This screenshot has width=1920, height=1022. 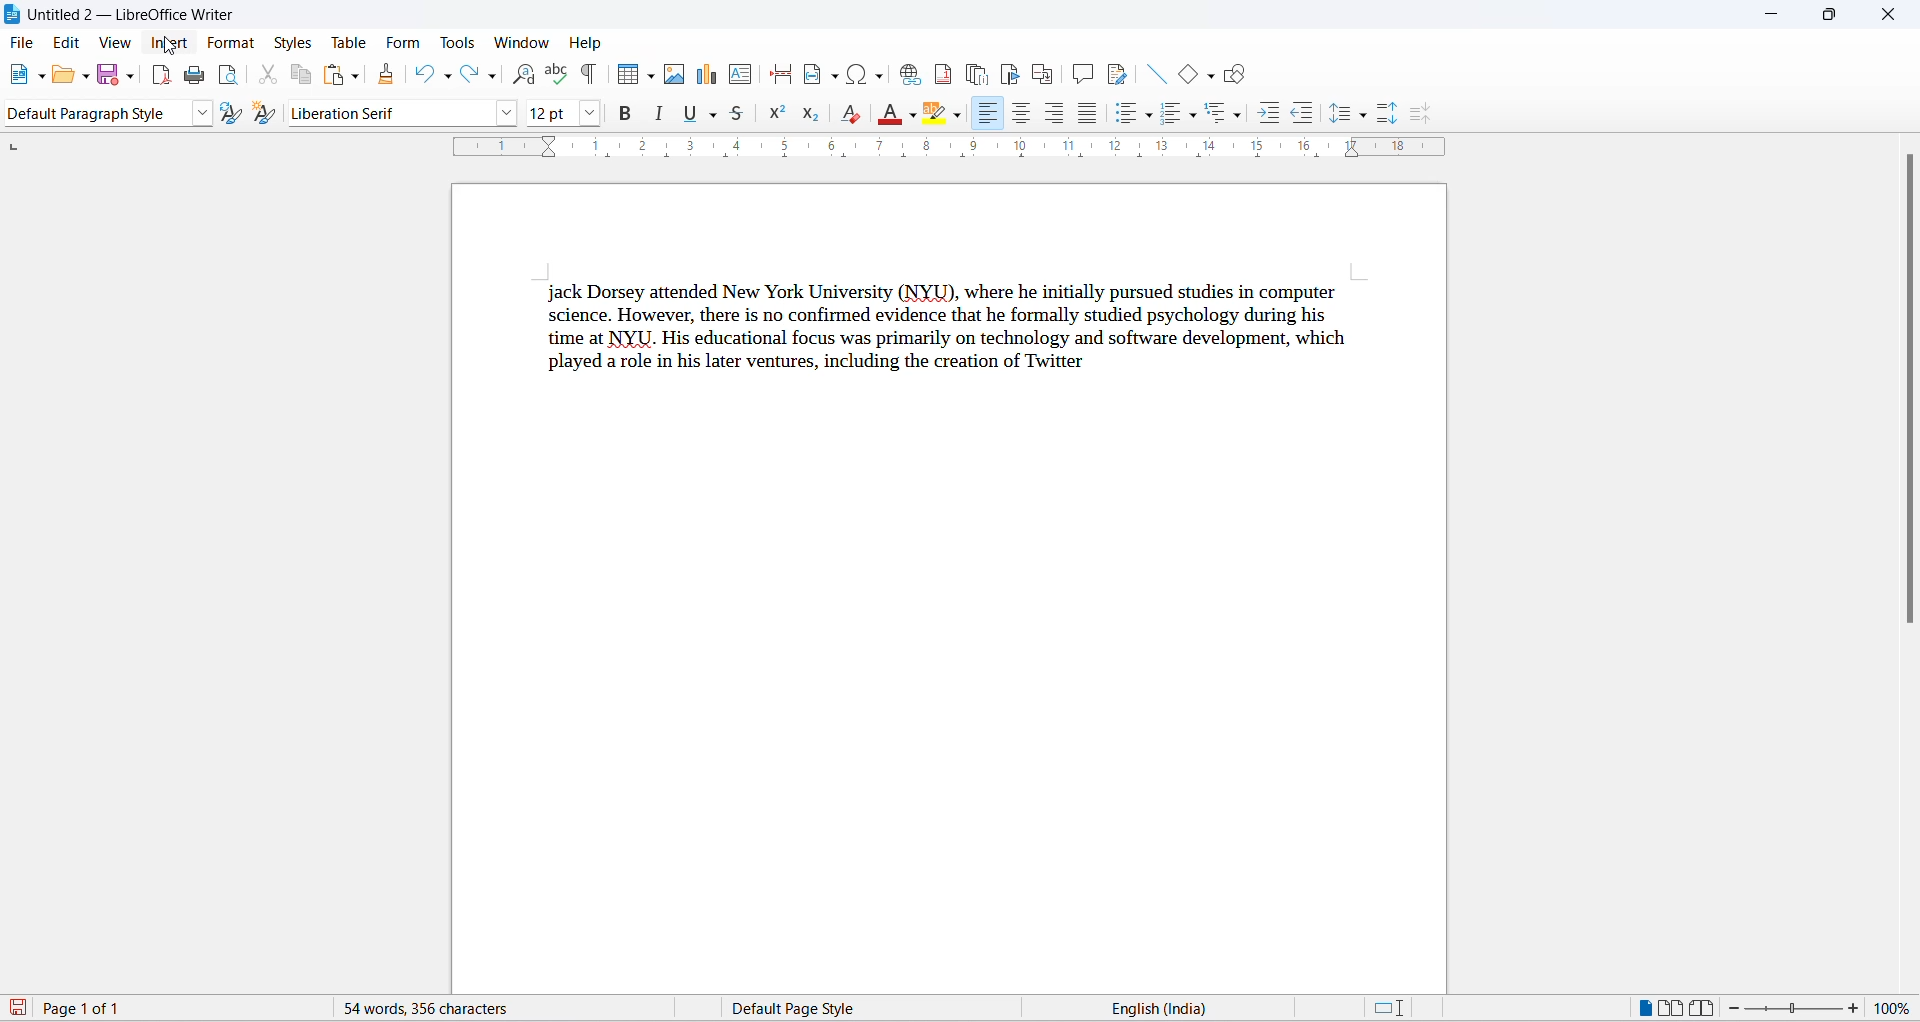 What do you see at coordinates (268, 114) in the screenshot?
I see `new style form selection` at bounding box center [268, 114].